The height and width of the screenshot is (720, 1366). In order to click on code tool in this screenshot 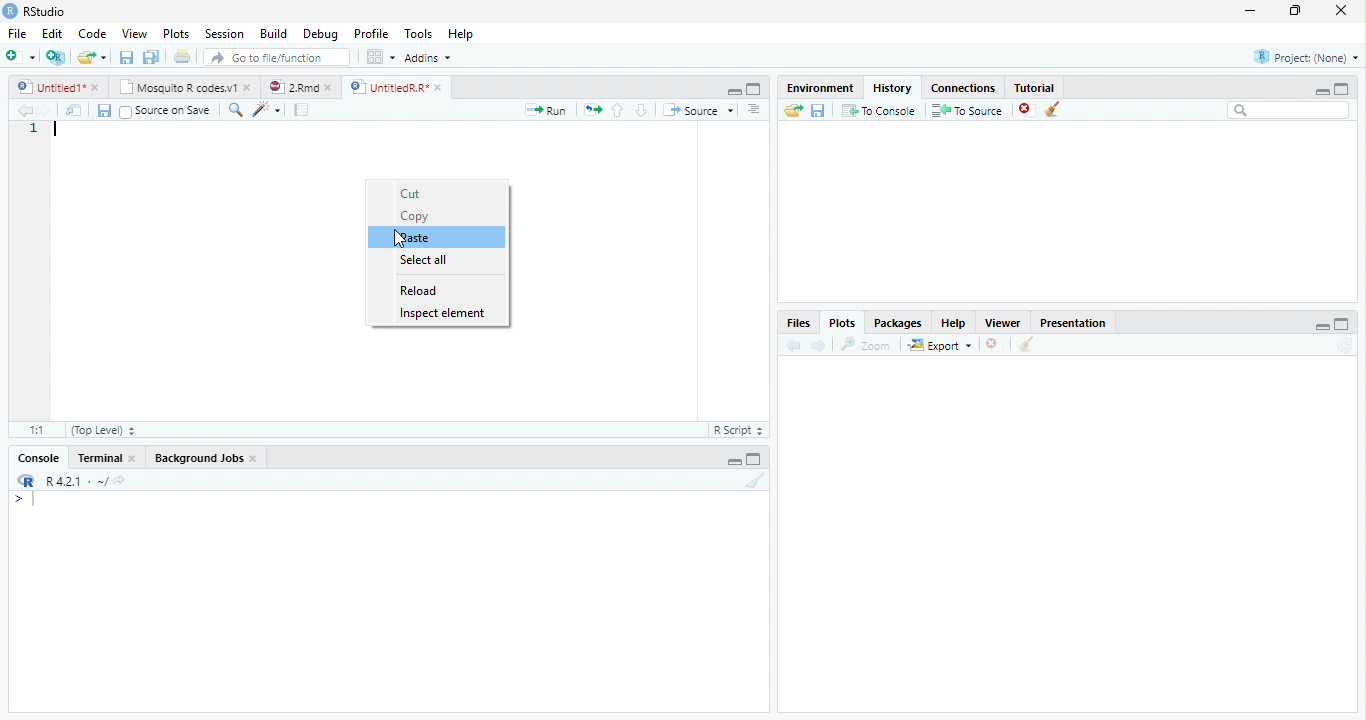, I will do `click(266, 111)`.